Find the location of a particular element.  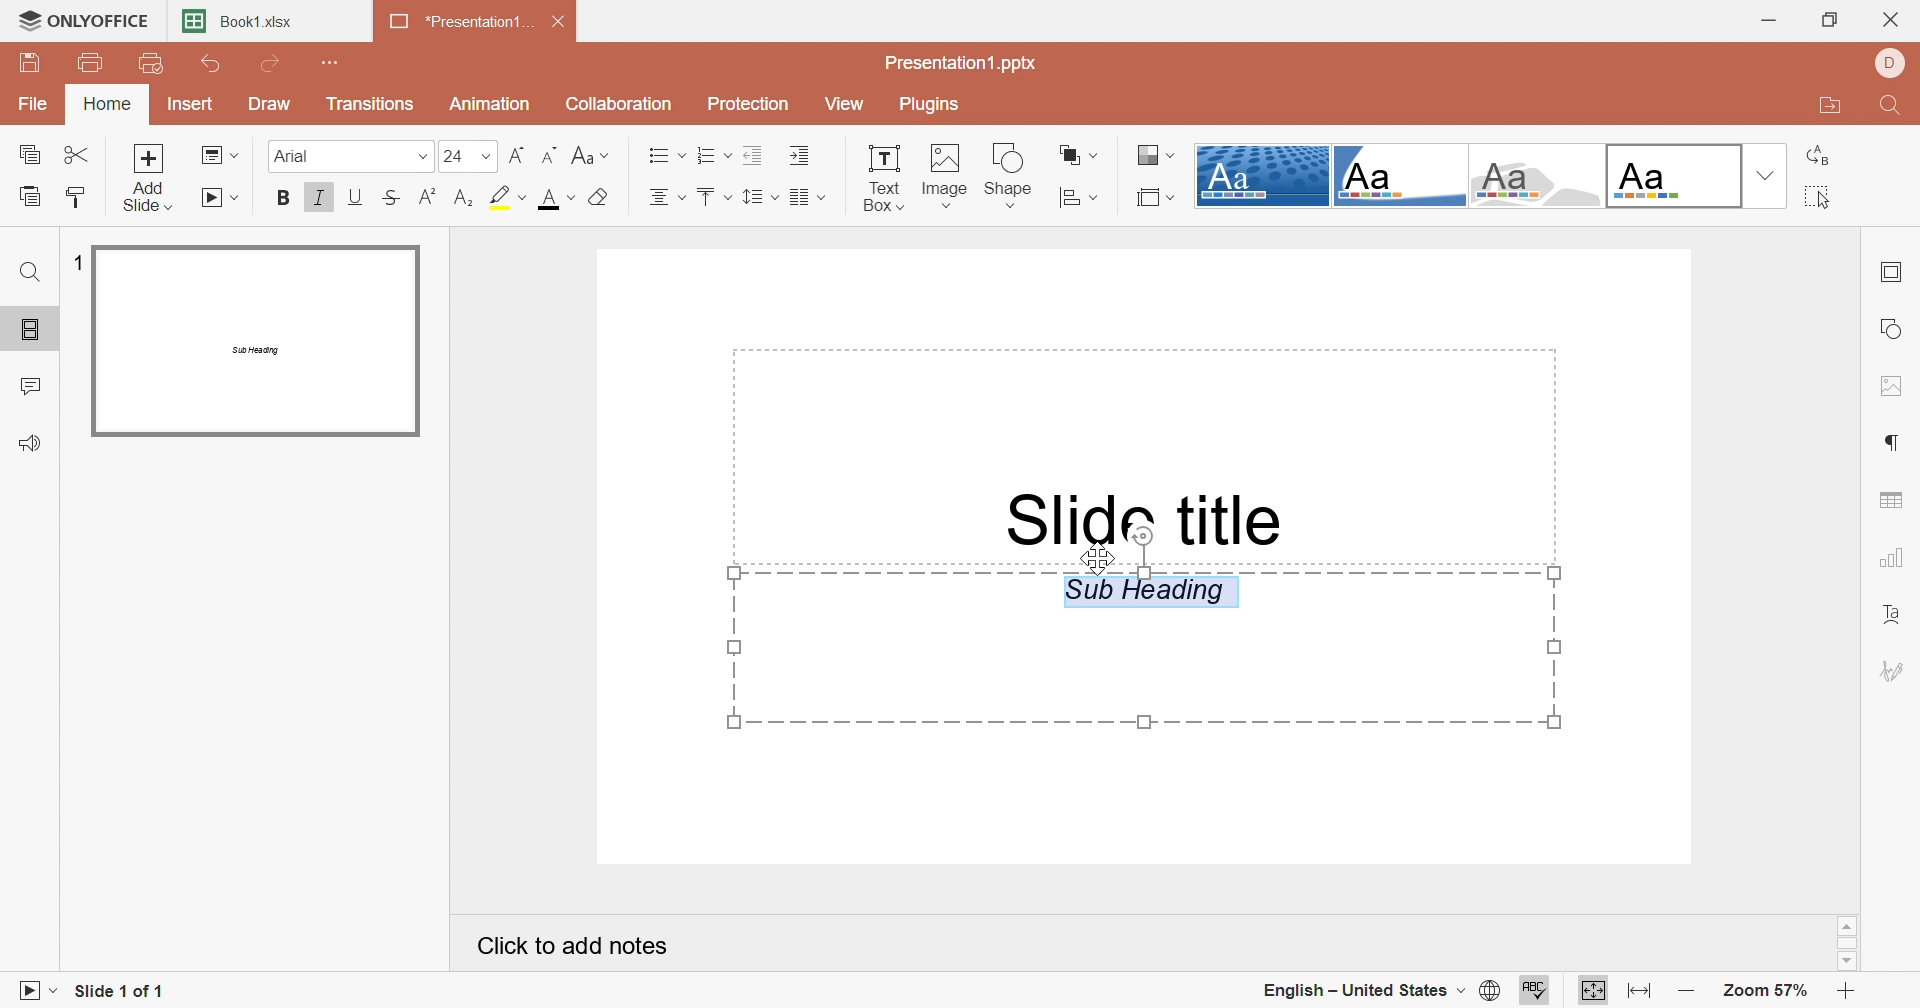

Superscript is located at coordinates (429, 196).